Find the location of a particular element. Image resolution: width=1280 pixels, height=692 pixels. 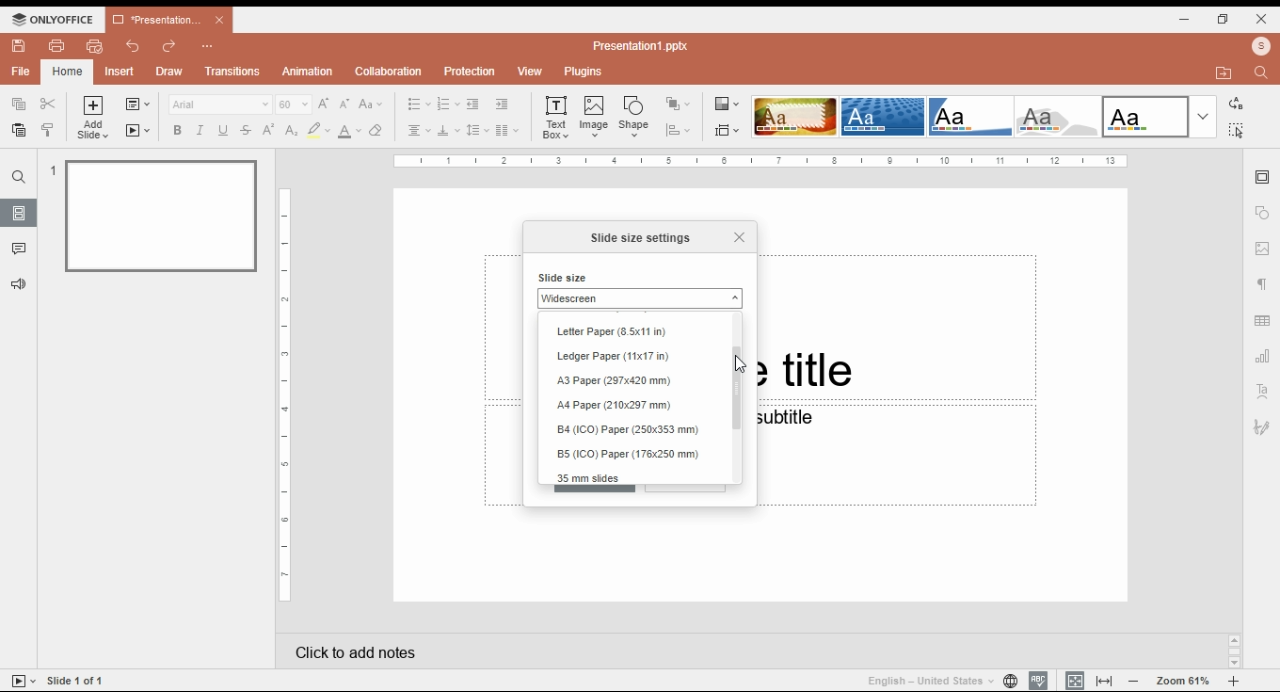

Slide 1 of 1 is located at coordinates (79, 680).